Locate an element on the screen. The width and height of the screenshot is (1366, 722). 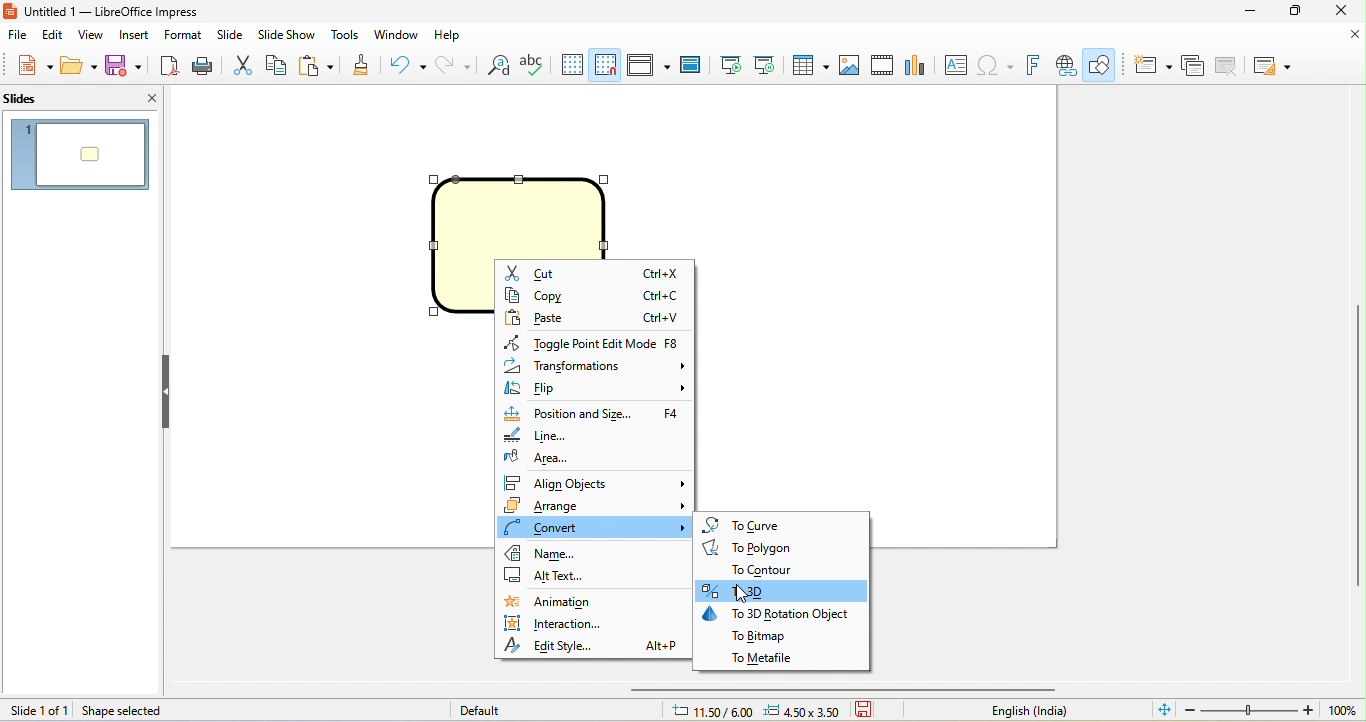
1. slide is located at coordinates (79, 154).